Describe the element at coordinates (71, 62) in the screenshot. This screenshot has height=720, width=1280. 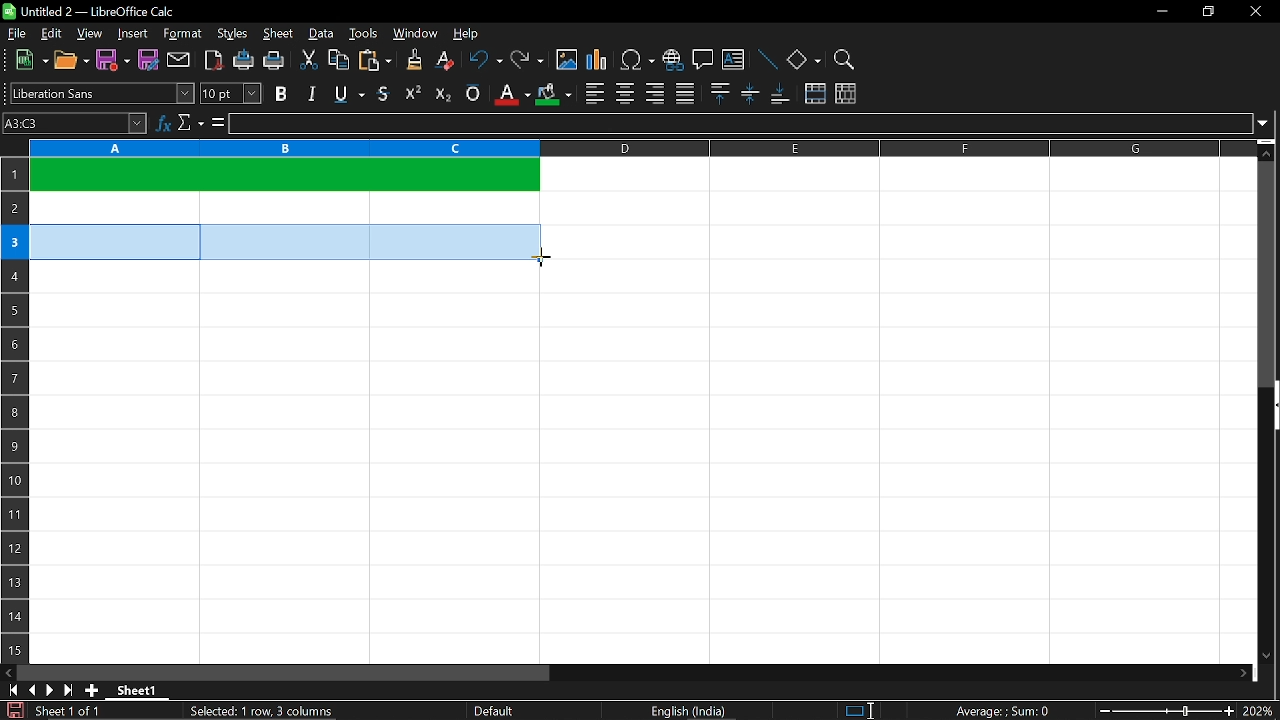
I see `open` at that location.